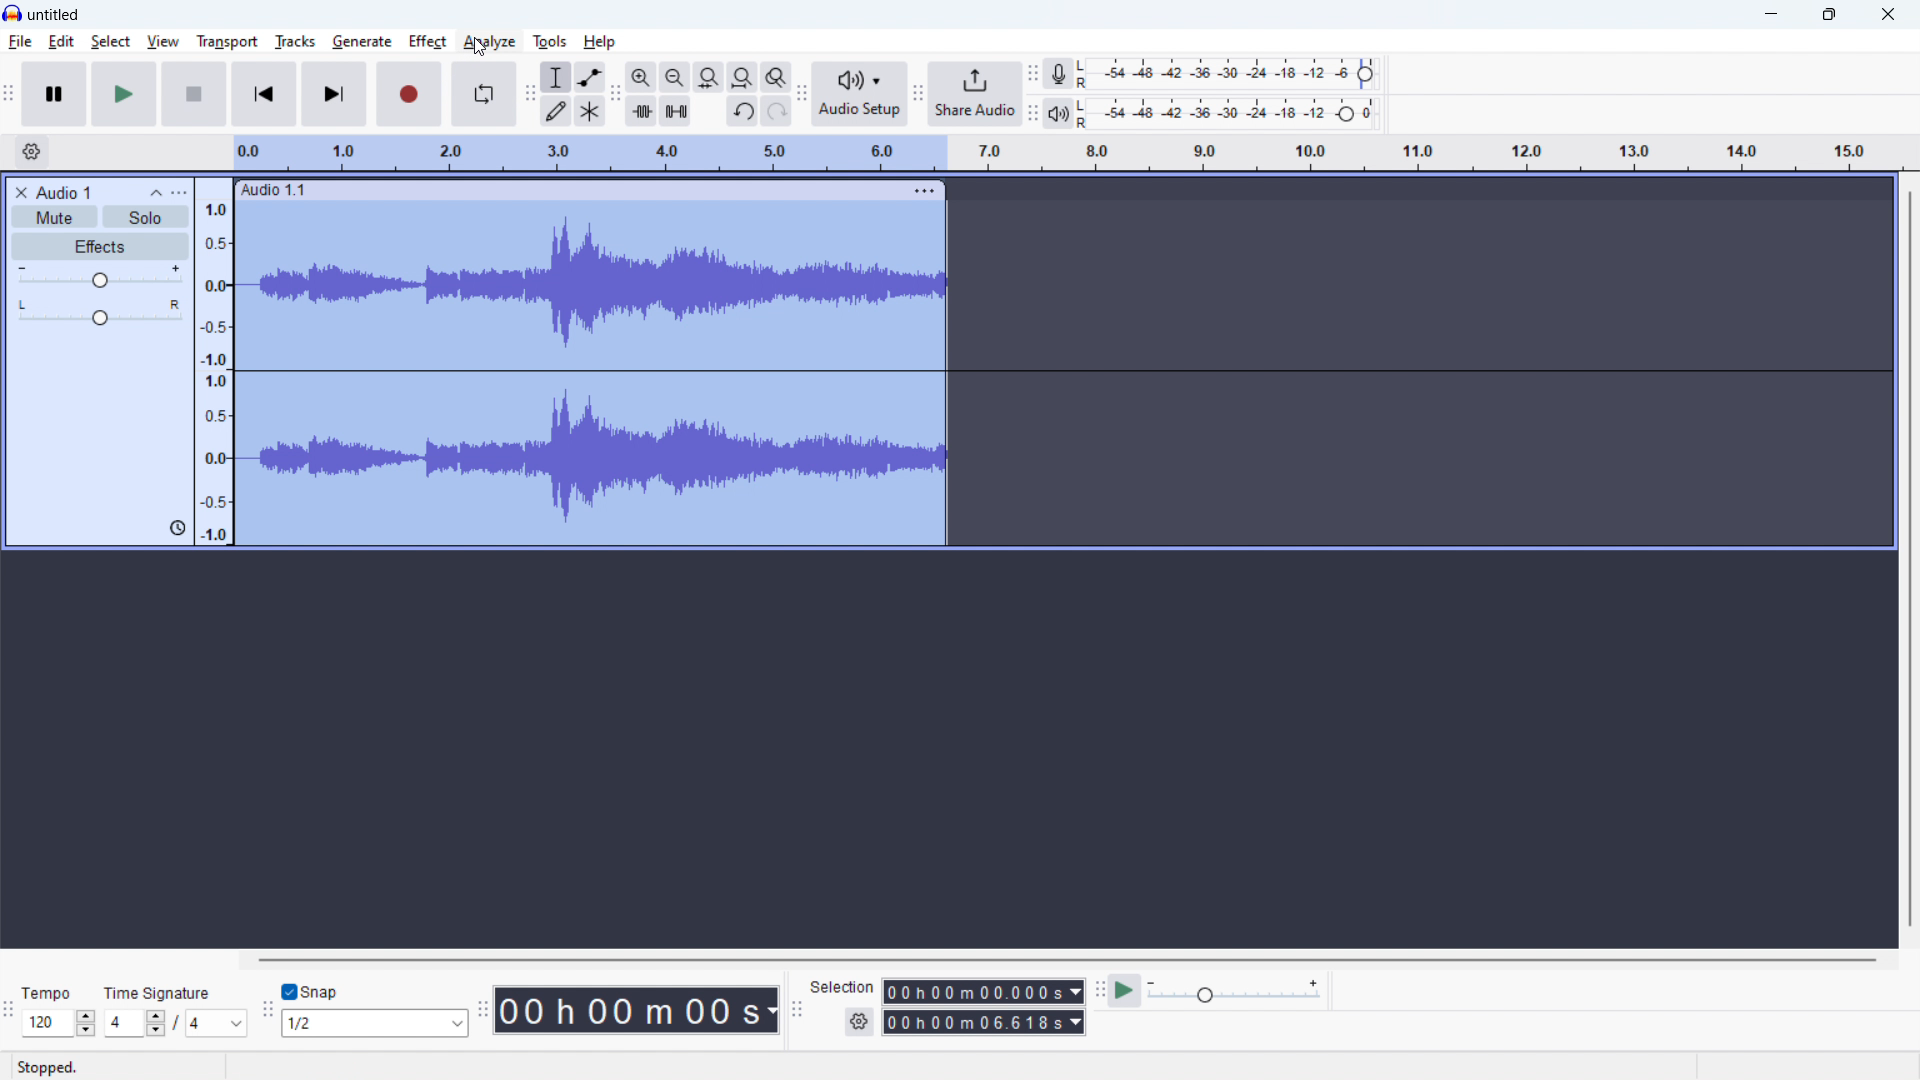 The height and width of the screenshot is (1080, 1920). Describe the element at coordinates (638, 1011) in the screenshot. I see `timestamp` at that location.